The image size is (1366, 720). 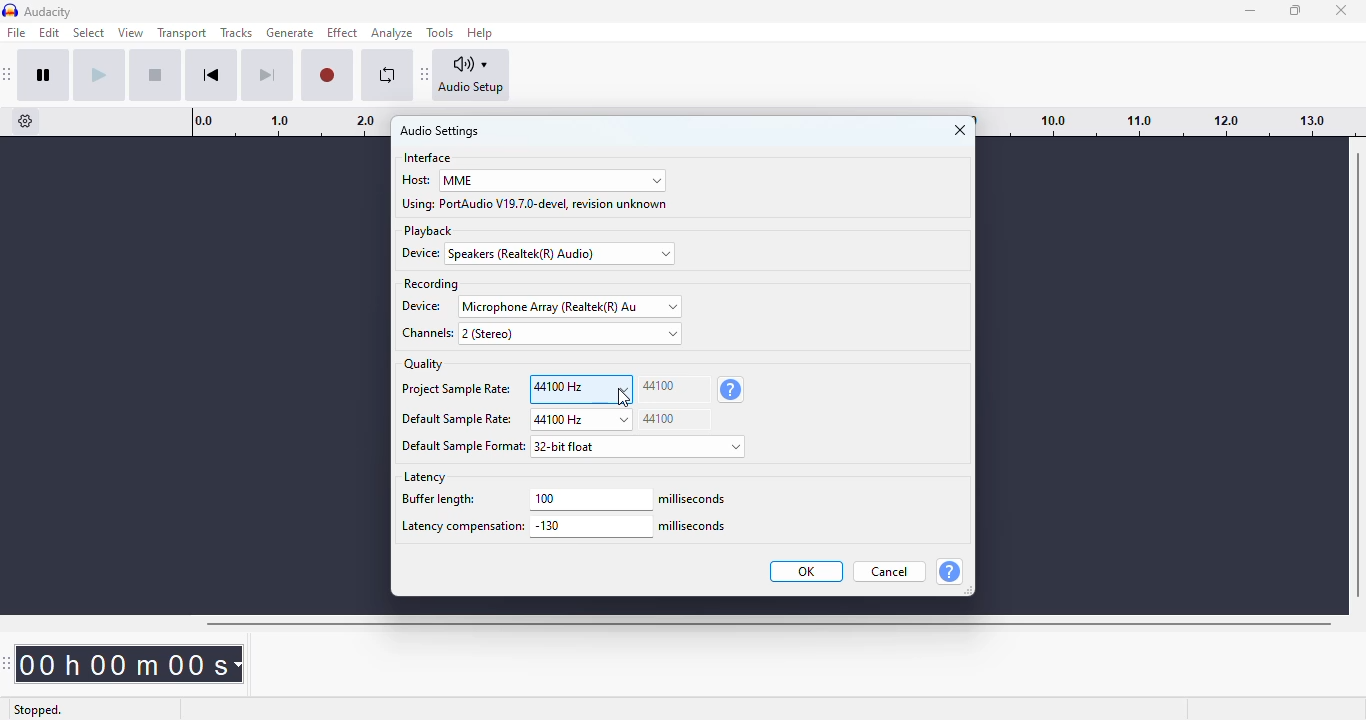 What do you see at coordinates (536, 204) in the screenshot?
I see `Using: PortAudio V19.7.0-devel, revision unknown` at bounding box center [536, 204].